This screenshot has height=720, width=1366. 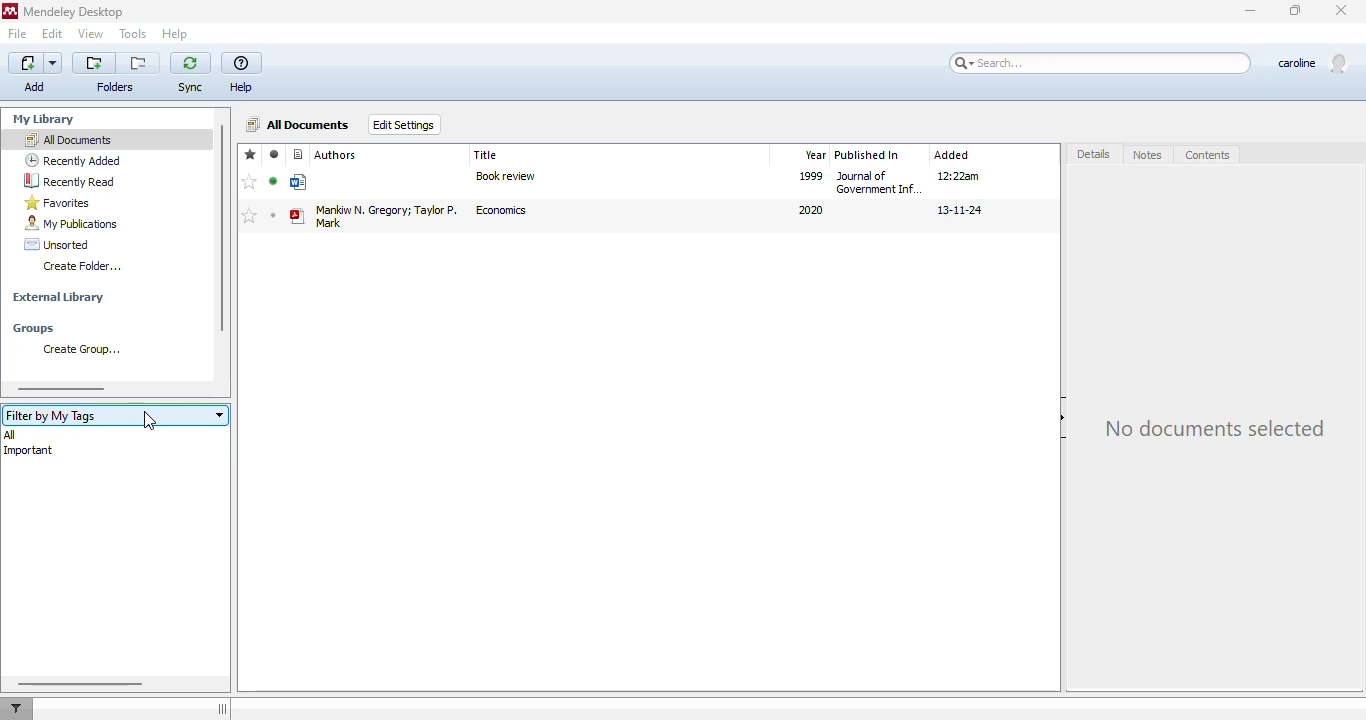 I want to click on file, so click(x=18, y=34).